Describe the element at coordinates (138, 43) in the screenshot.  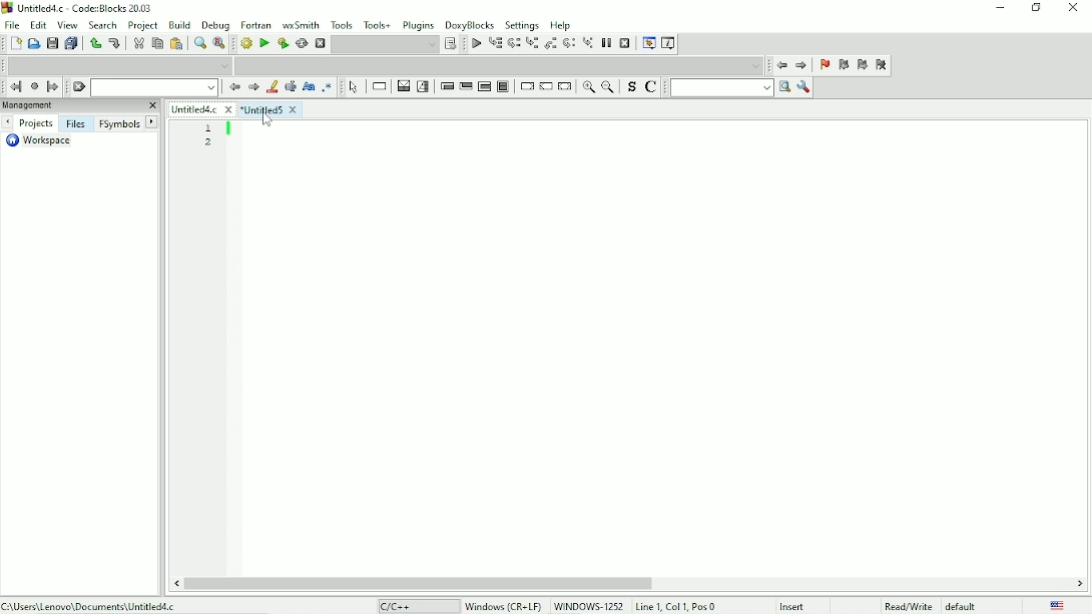
I see `Cut` at that location.